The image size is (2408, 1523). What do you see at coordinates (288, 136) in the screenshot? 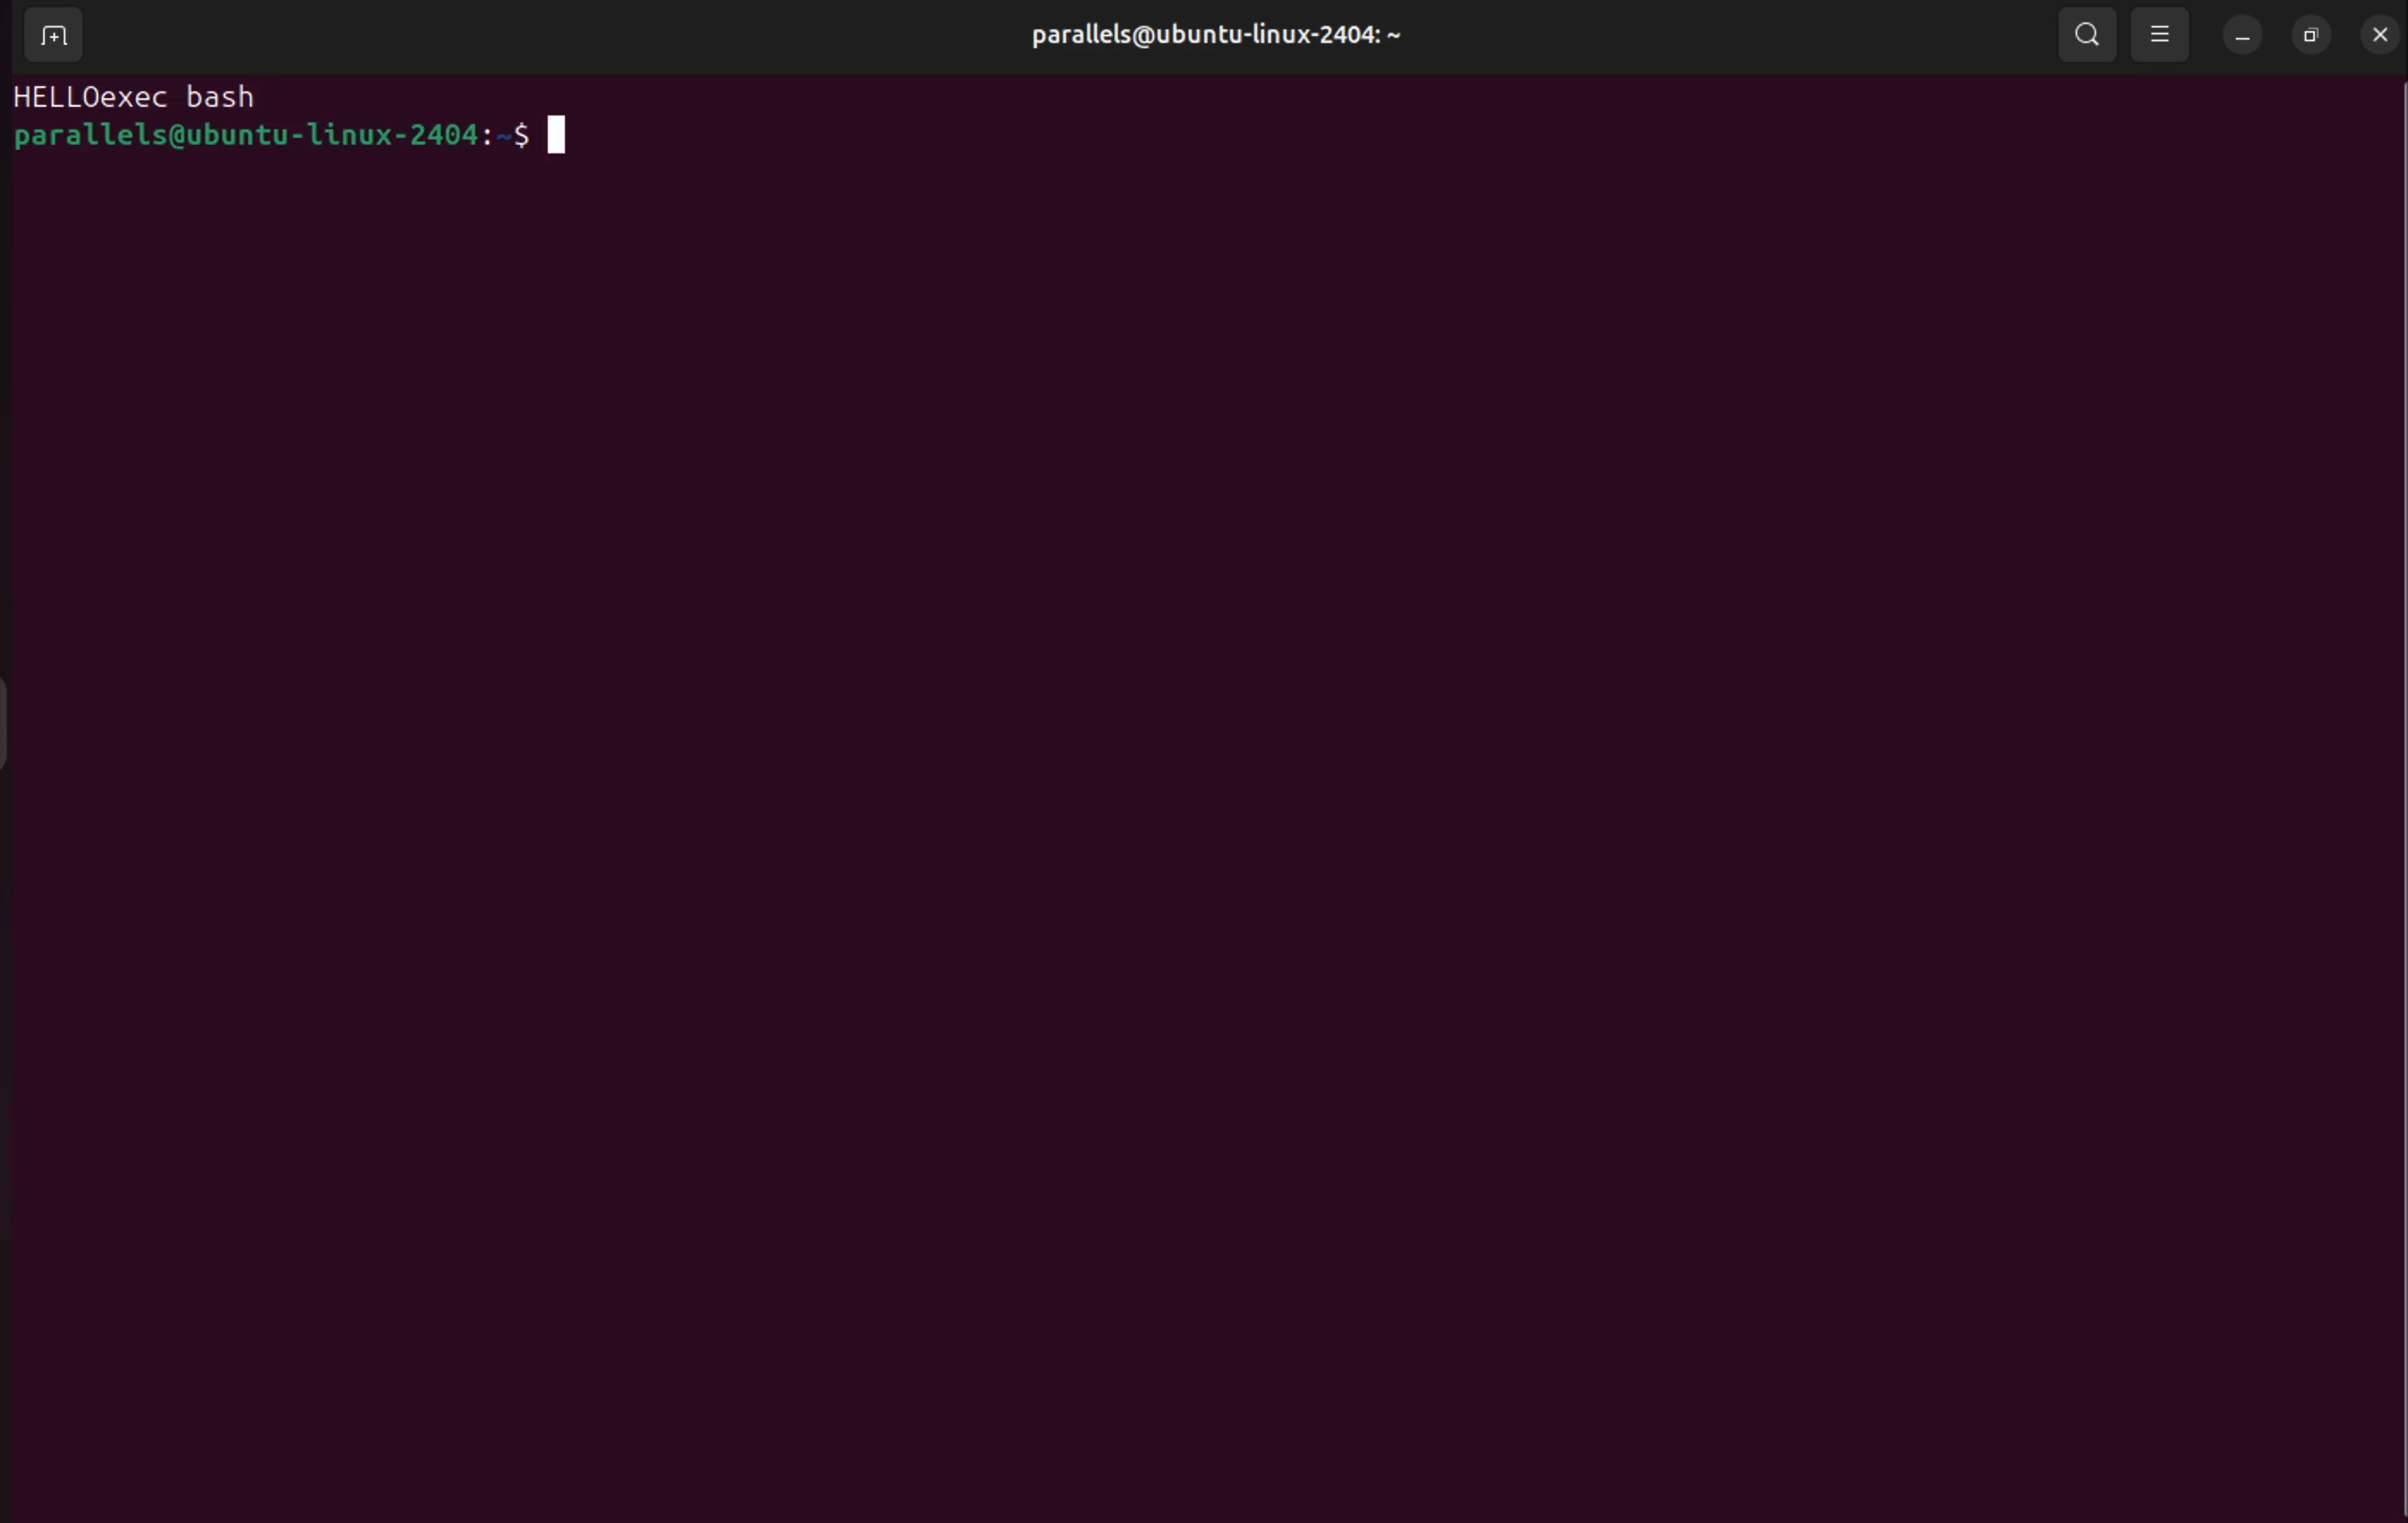
I see `bash prompt` at bounding box center [288, 136].